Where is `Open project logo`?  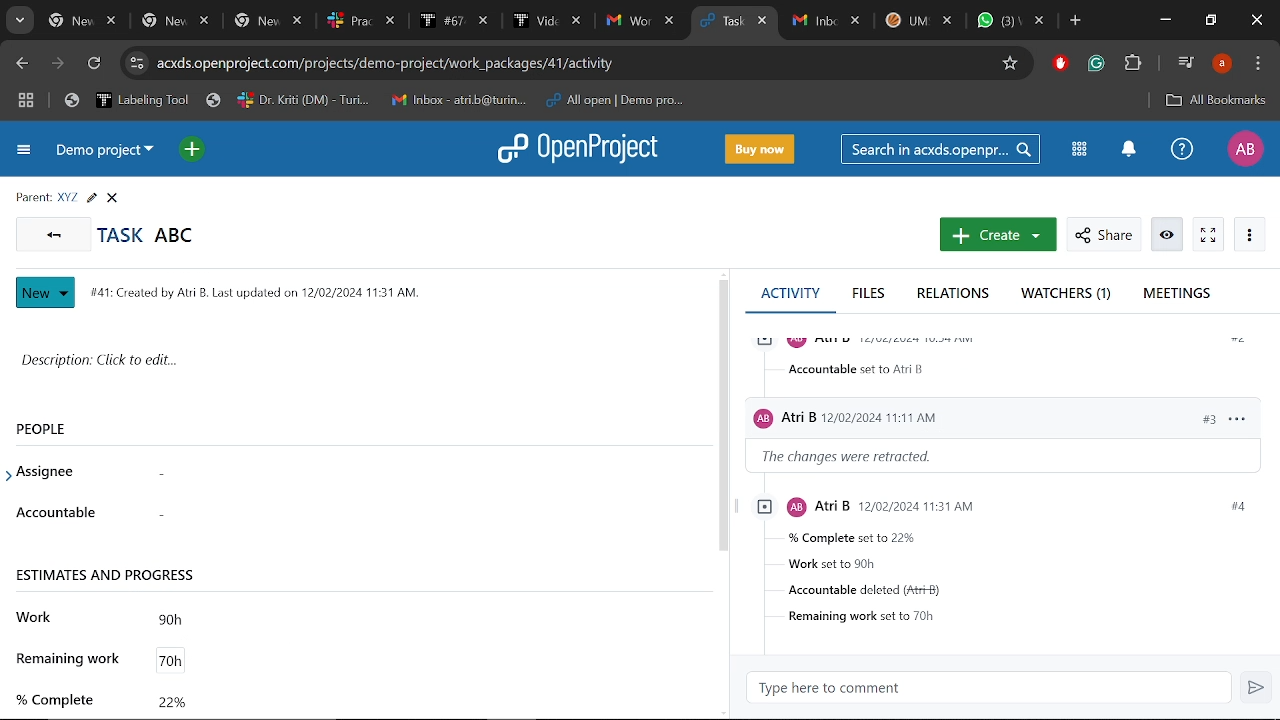
Open project logo is located at coordinates (584, 150).